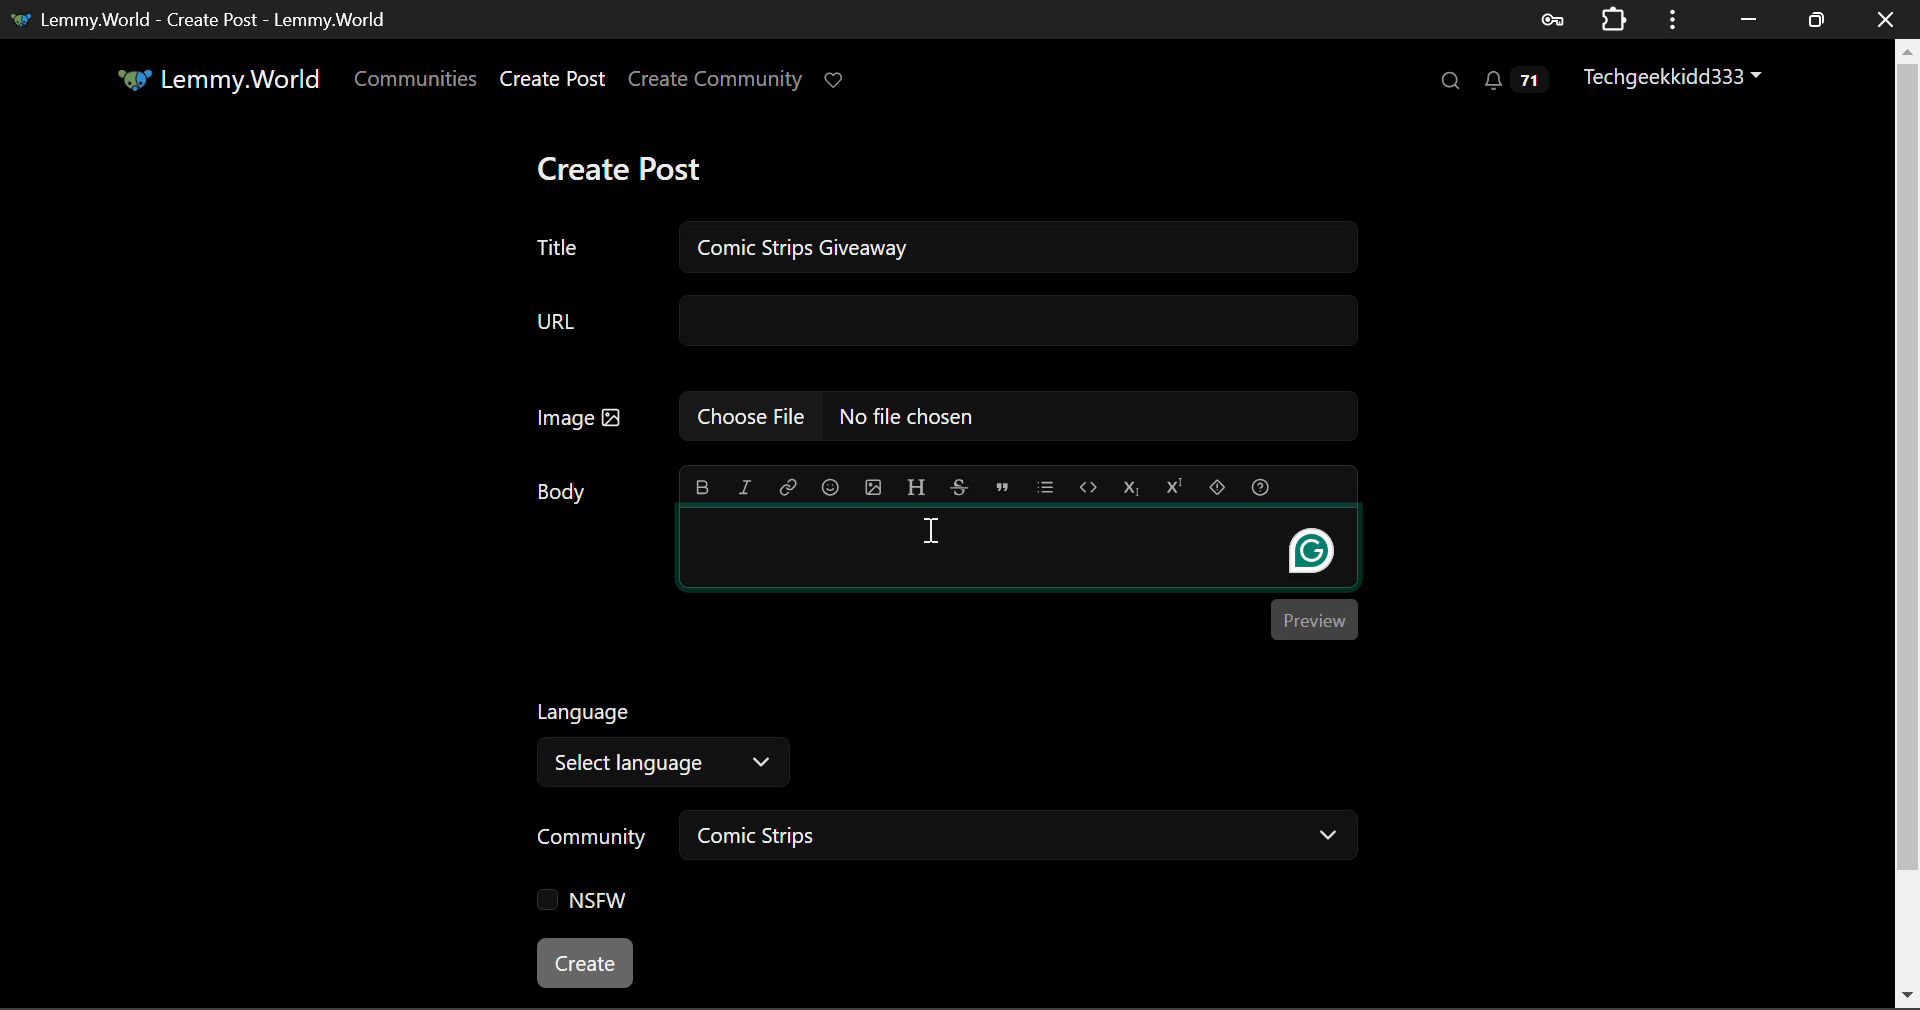  What do you see at coordinates (998, 486) in the screenshot?
I see `quote` at bounding box center [998, 486].